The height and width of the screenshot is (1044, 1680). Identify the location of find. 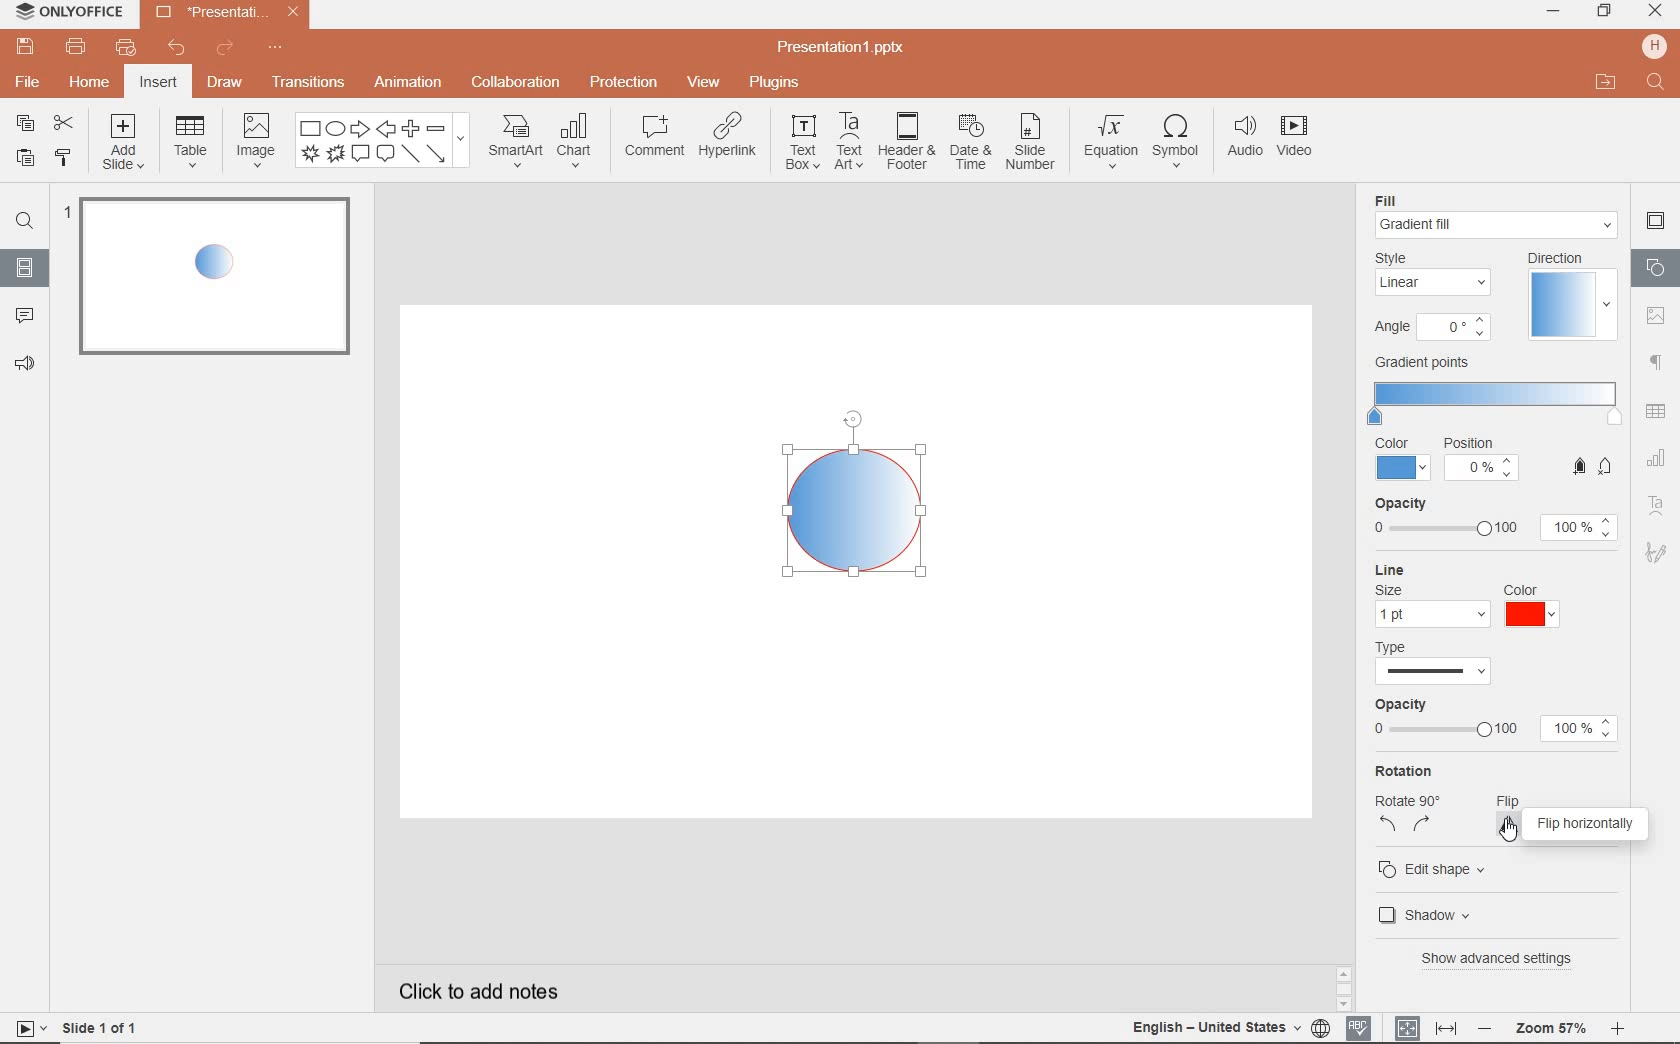
(24, 219).